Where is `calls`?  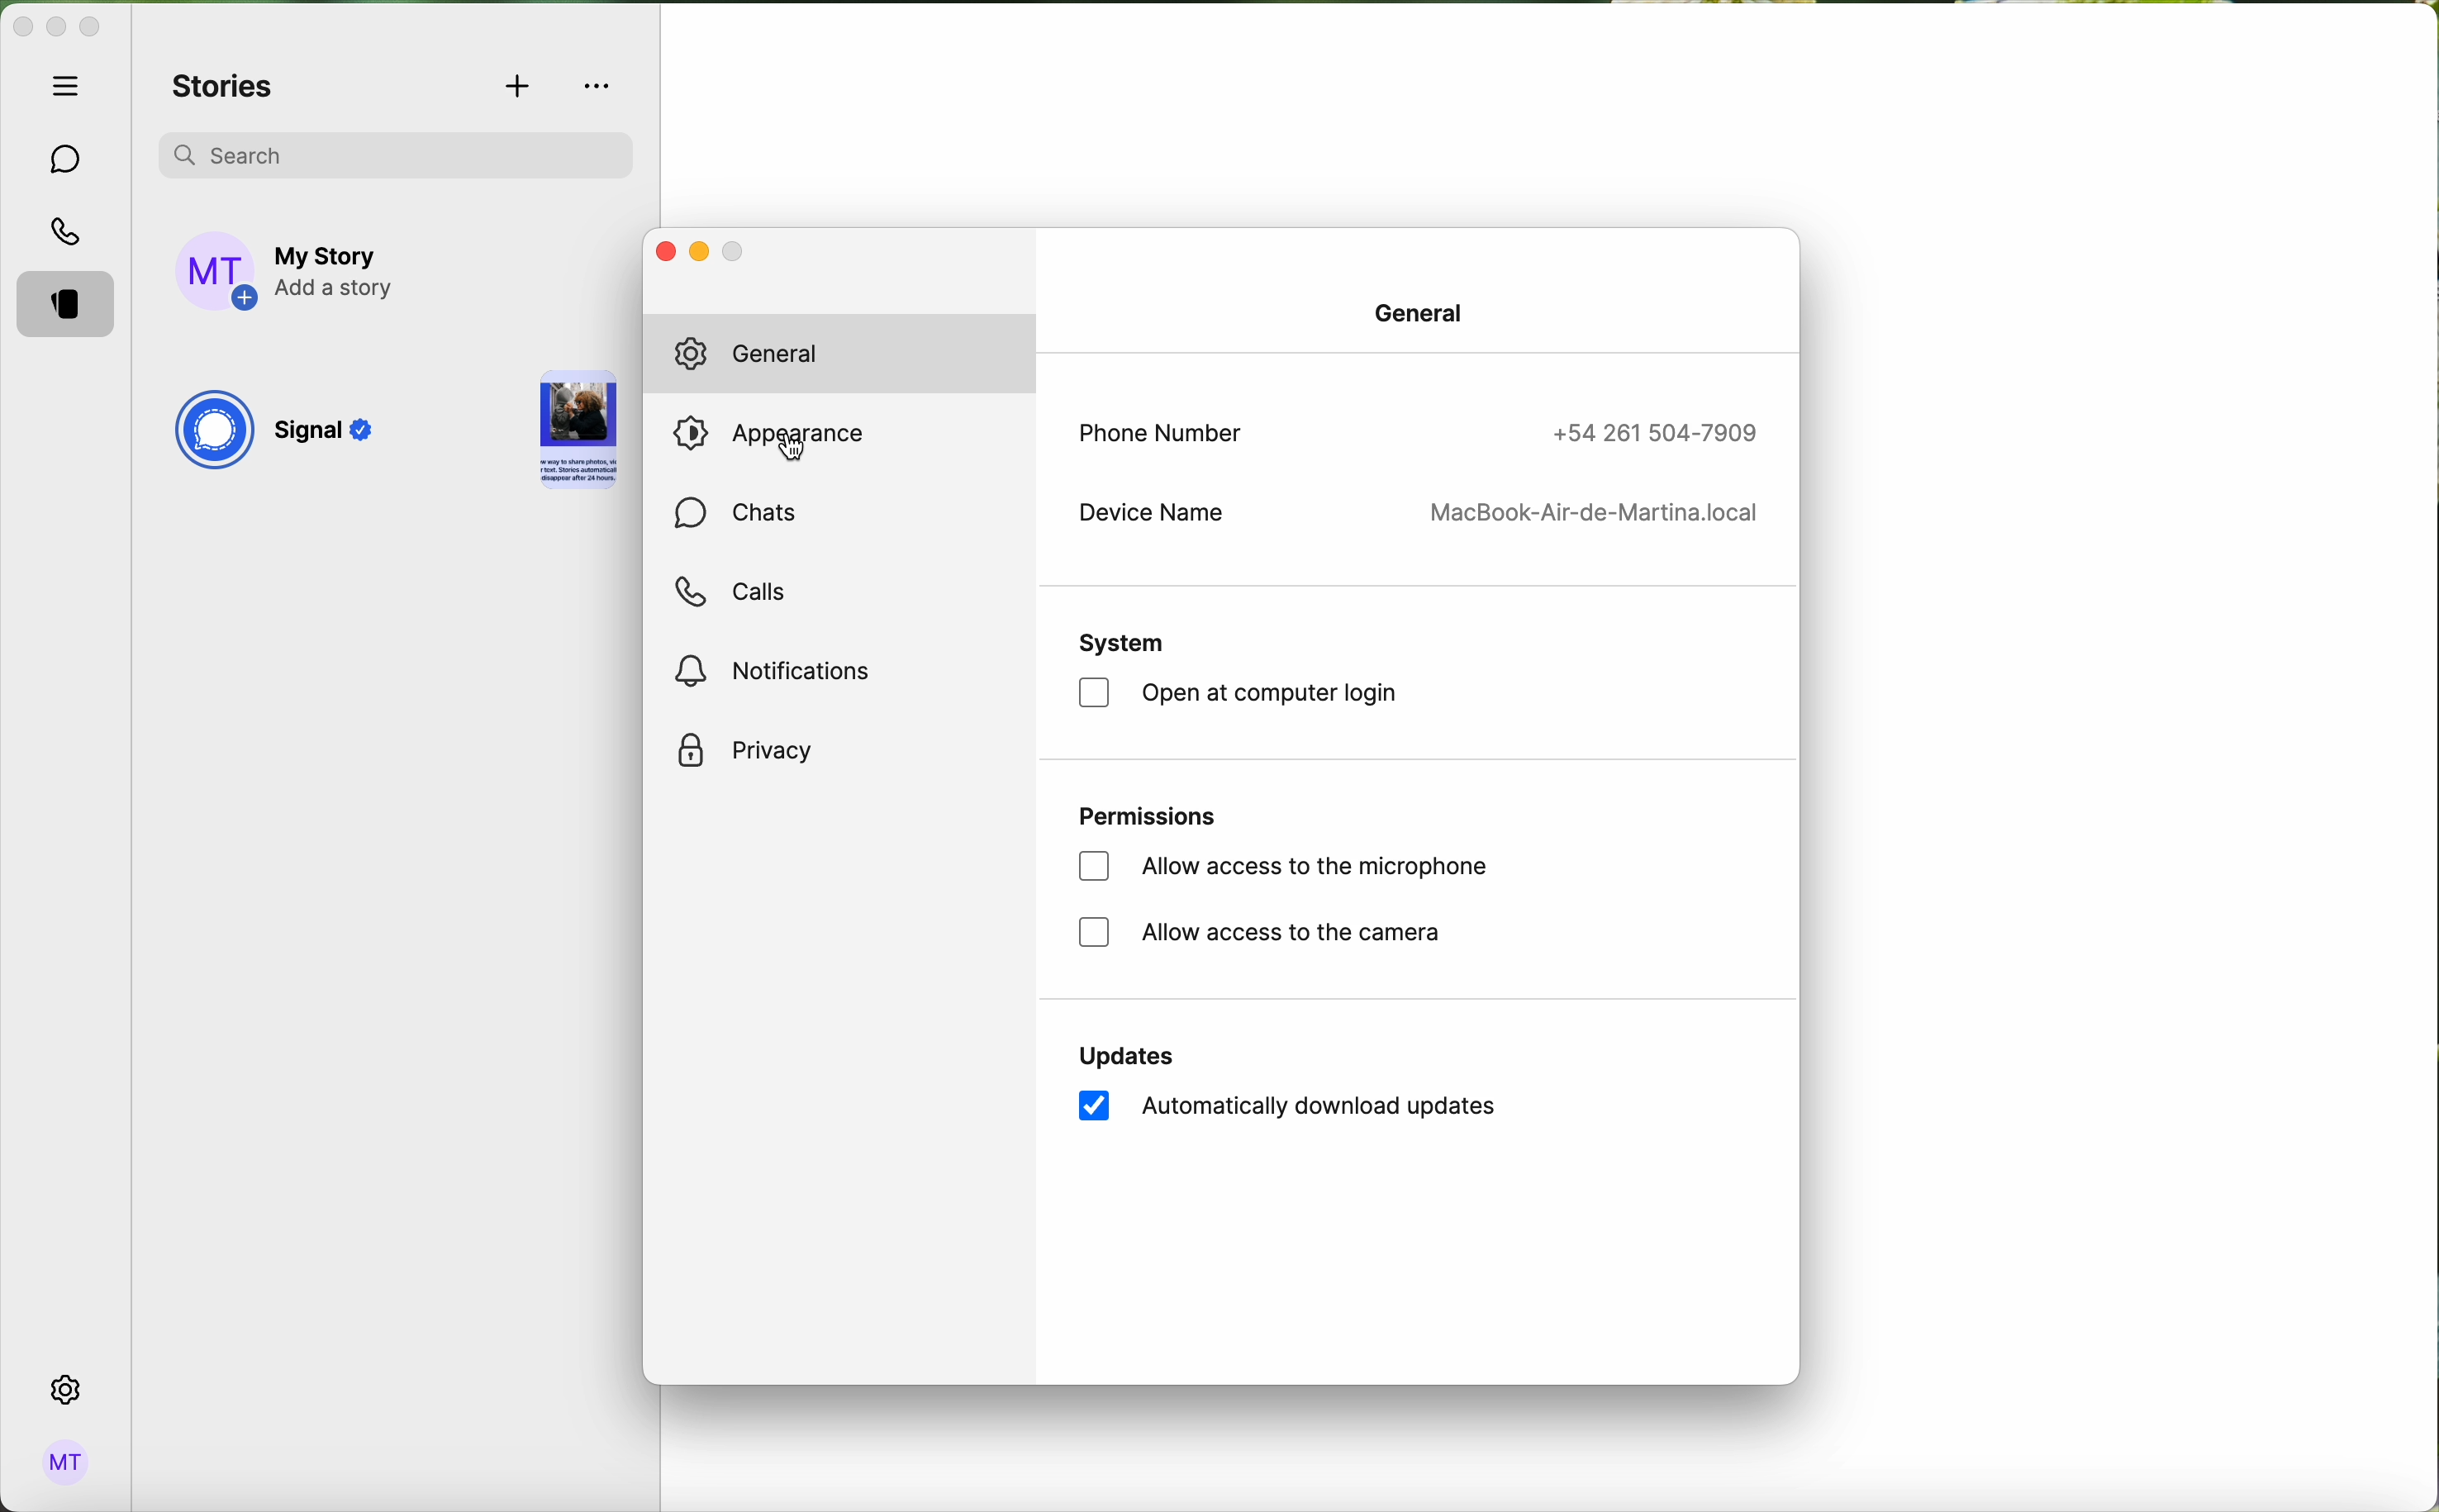 calls is located at coordinates (70, 234).